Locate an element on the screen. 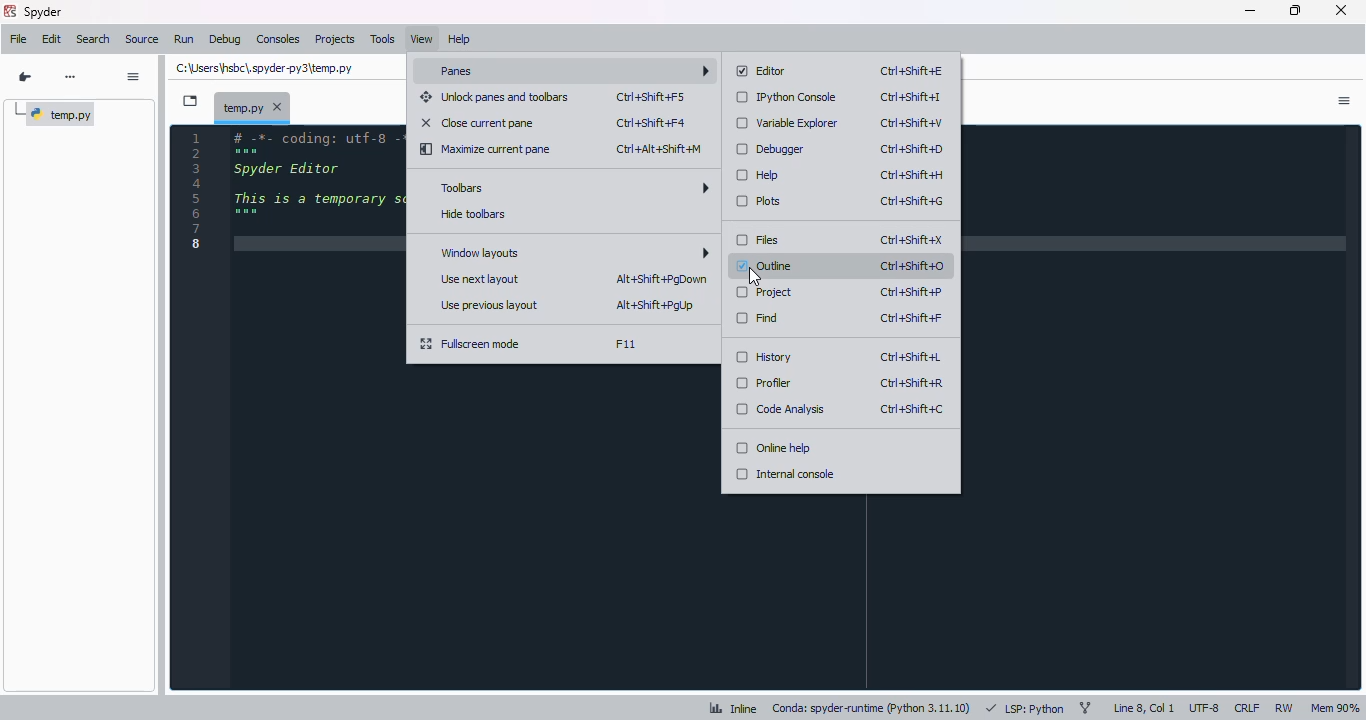 The height and width of the screenshot is (720, 1366). IPython console is located at coordinates (788, 97).